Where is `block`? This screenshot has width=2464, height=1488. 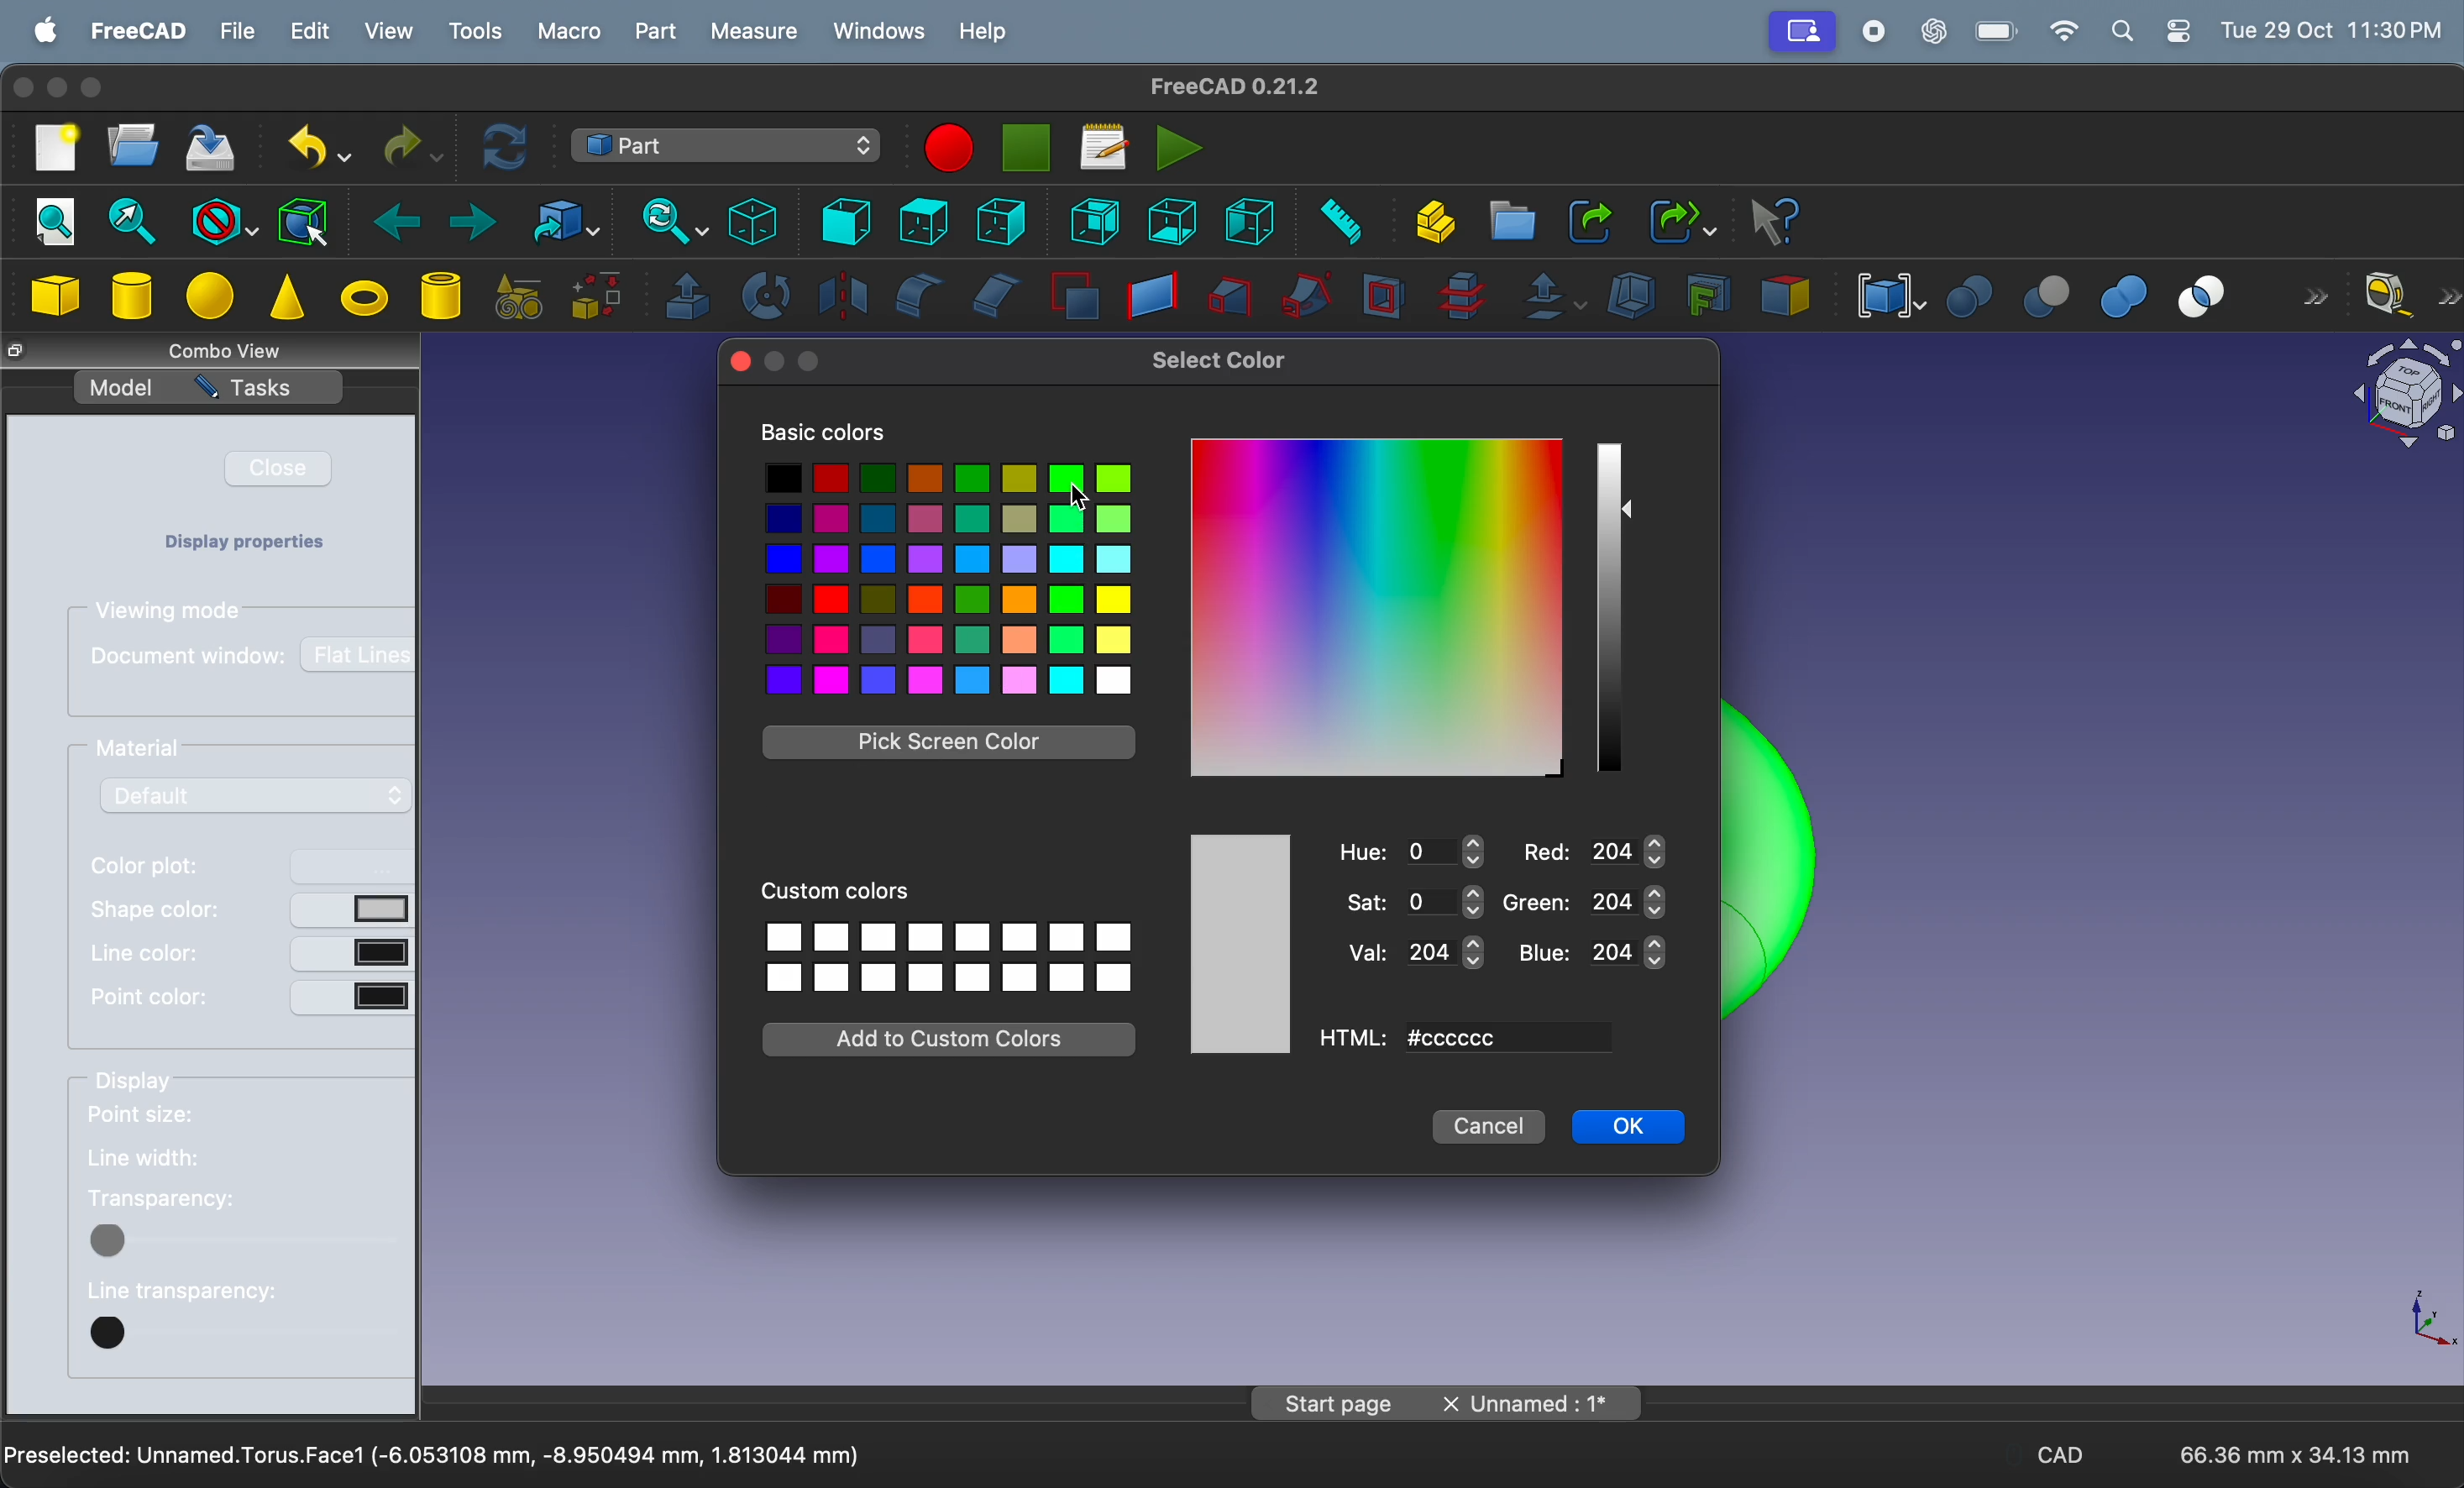
block is located at coordinates (218, 217).